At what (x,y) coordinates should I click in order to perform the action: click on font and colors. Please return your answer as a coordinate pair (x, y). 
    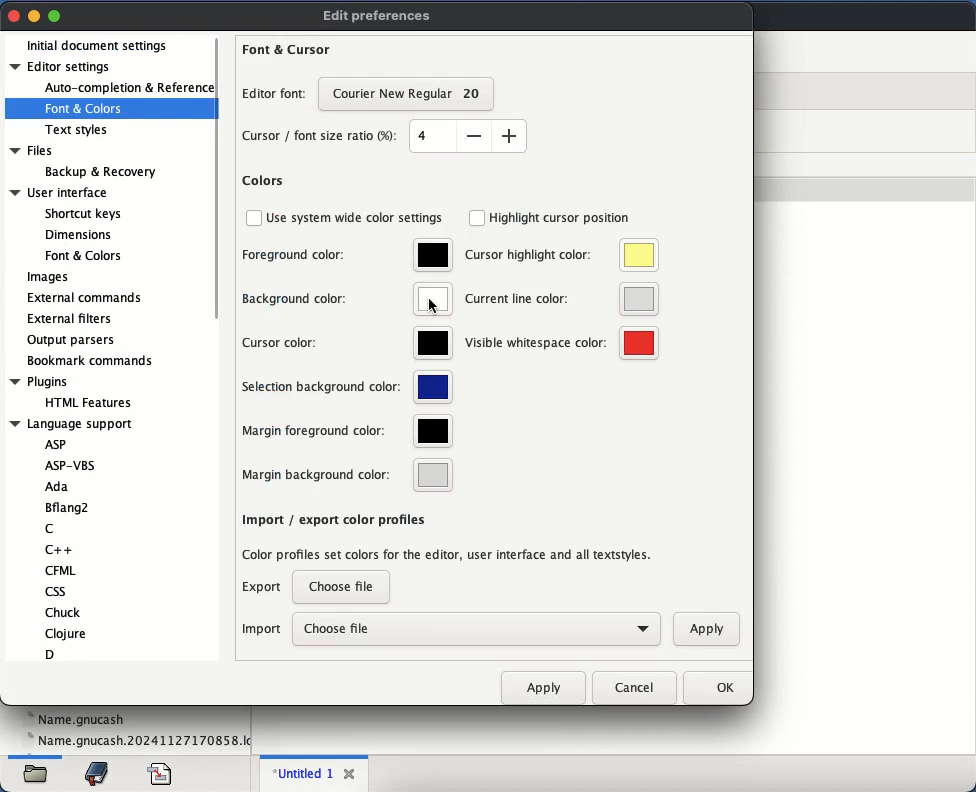
    Looking at the image, I should click on (85, 110).